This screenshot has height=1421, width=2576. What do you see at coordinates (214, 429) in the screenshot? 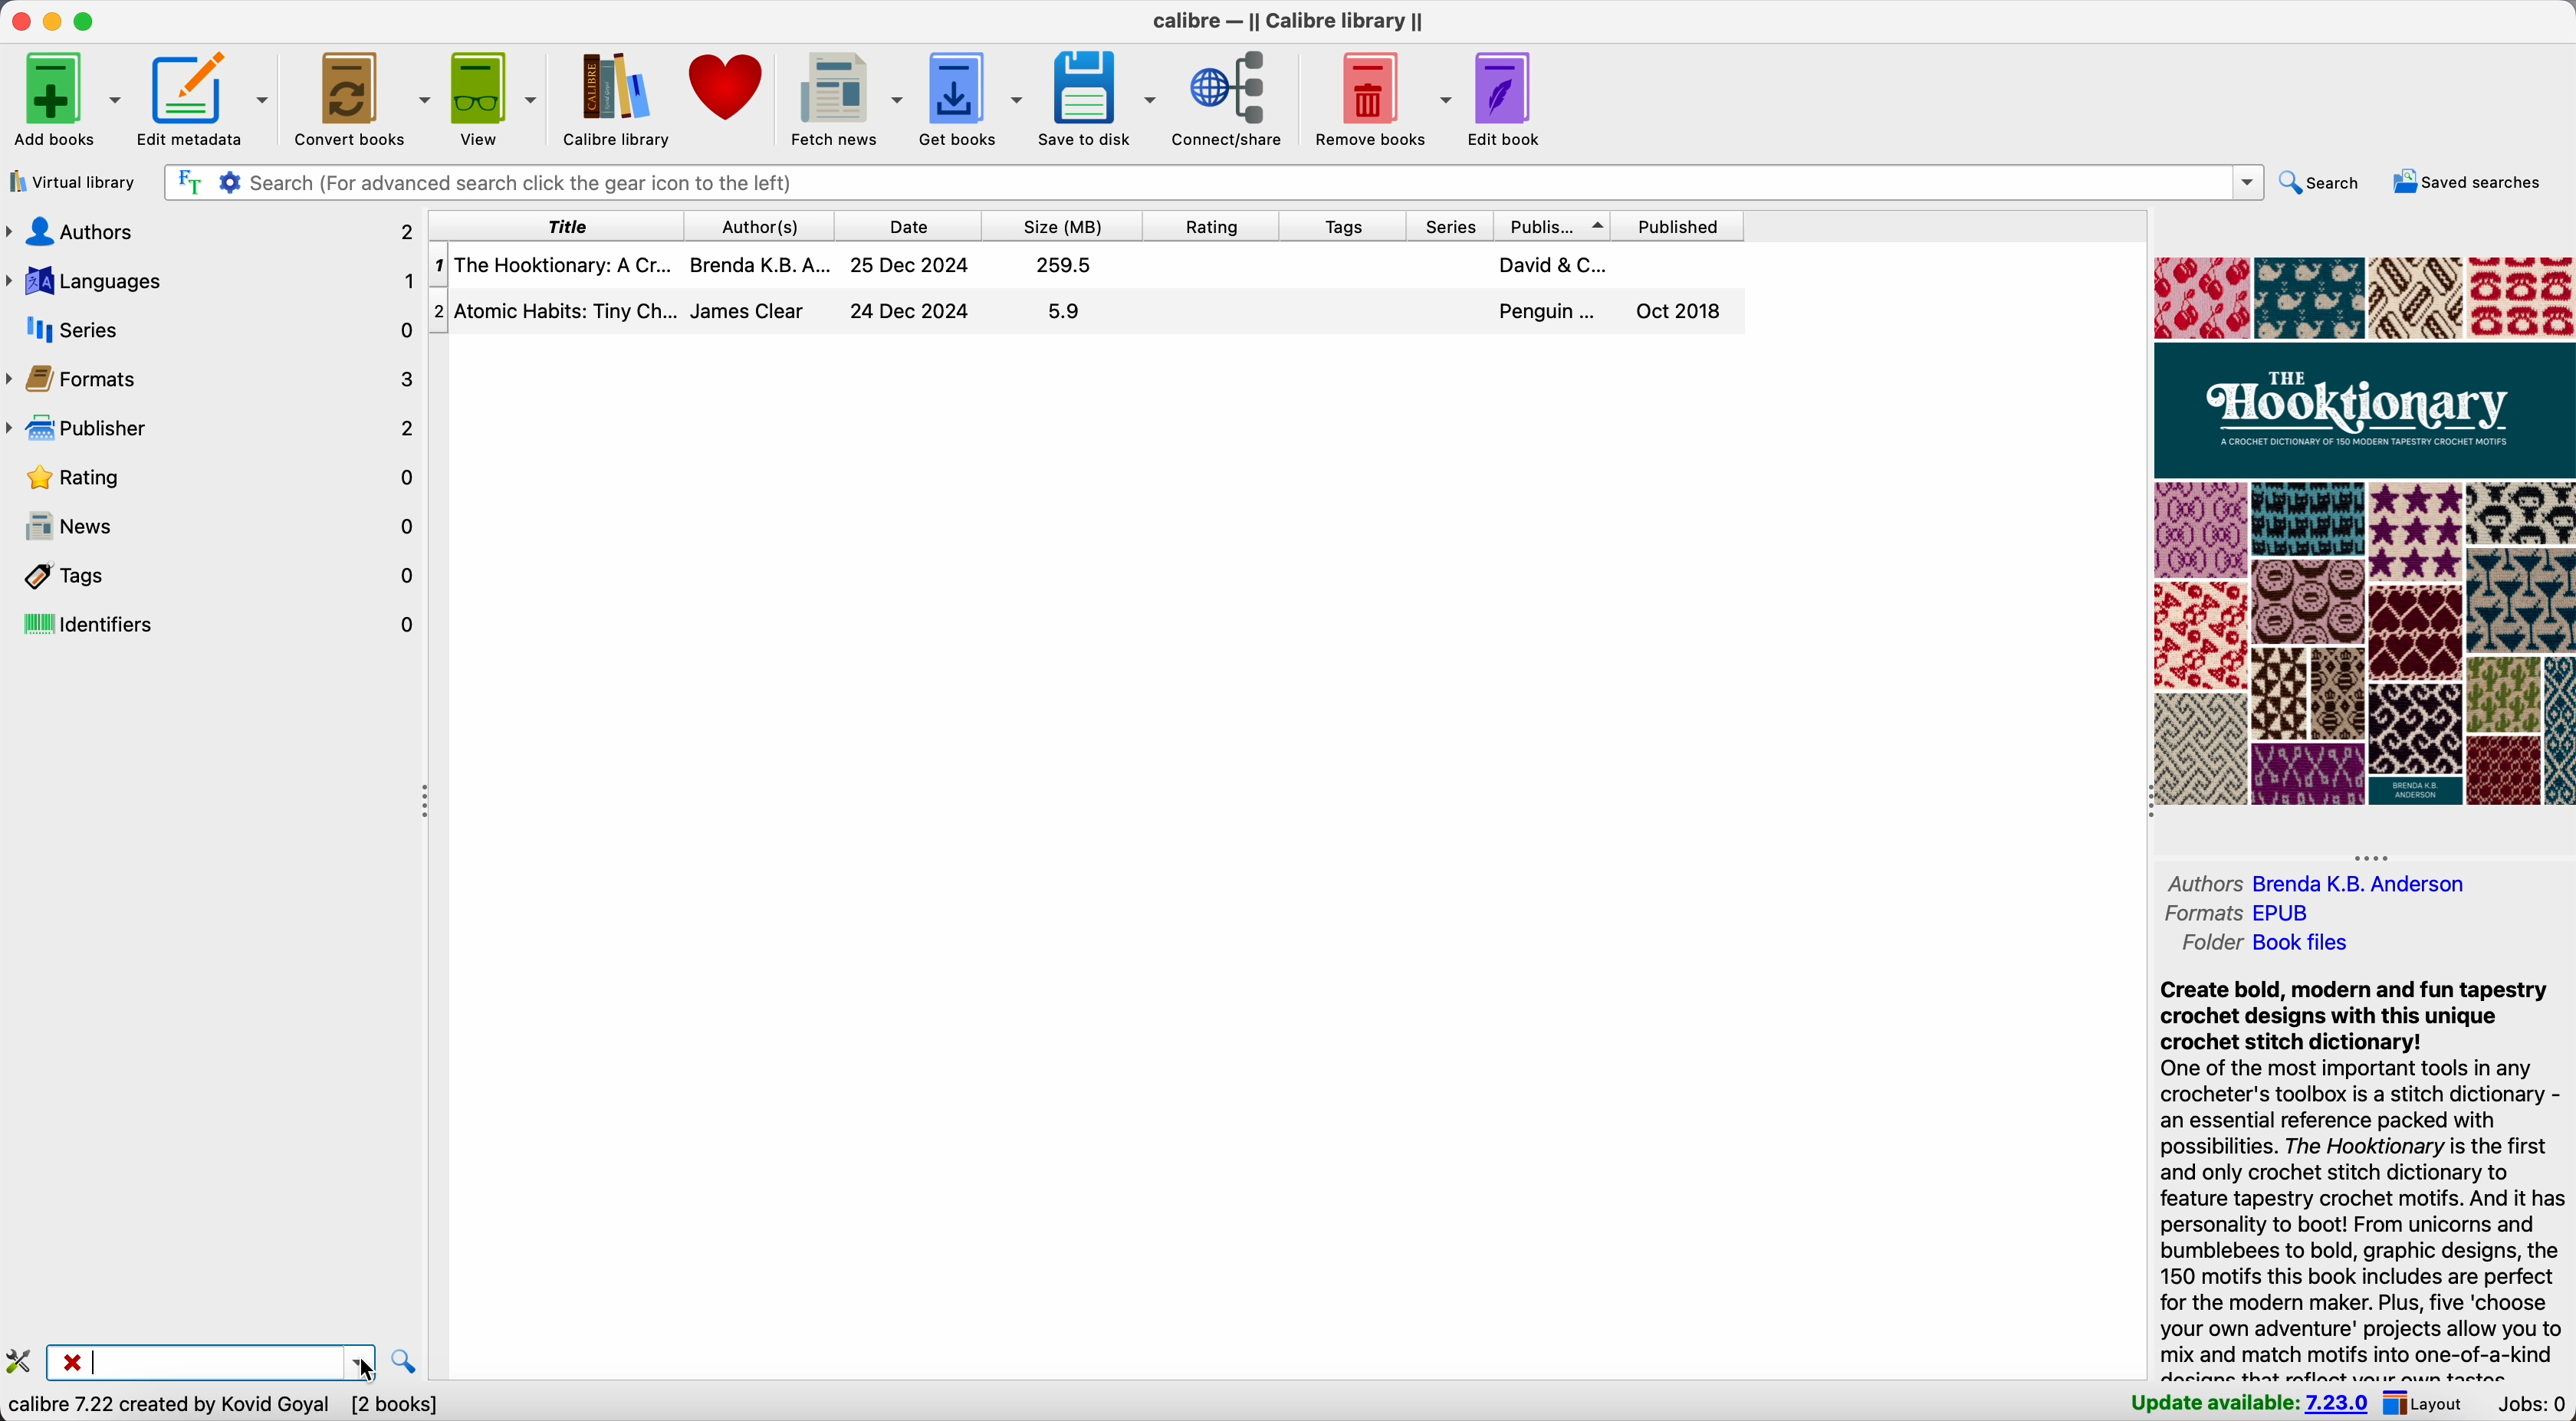
I see `publisher` at bounding box center [214, 429].